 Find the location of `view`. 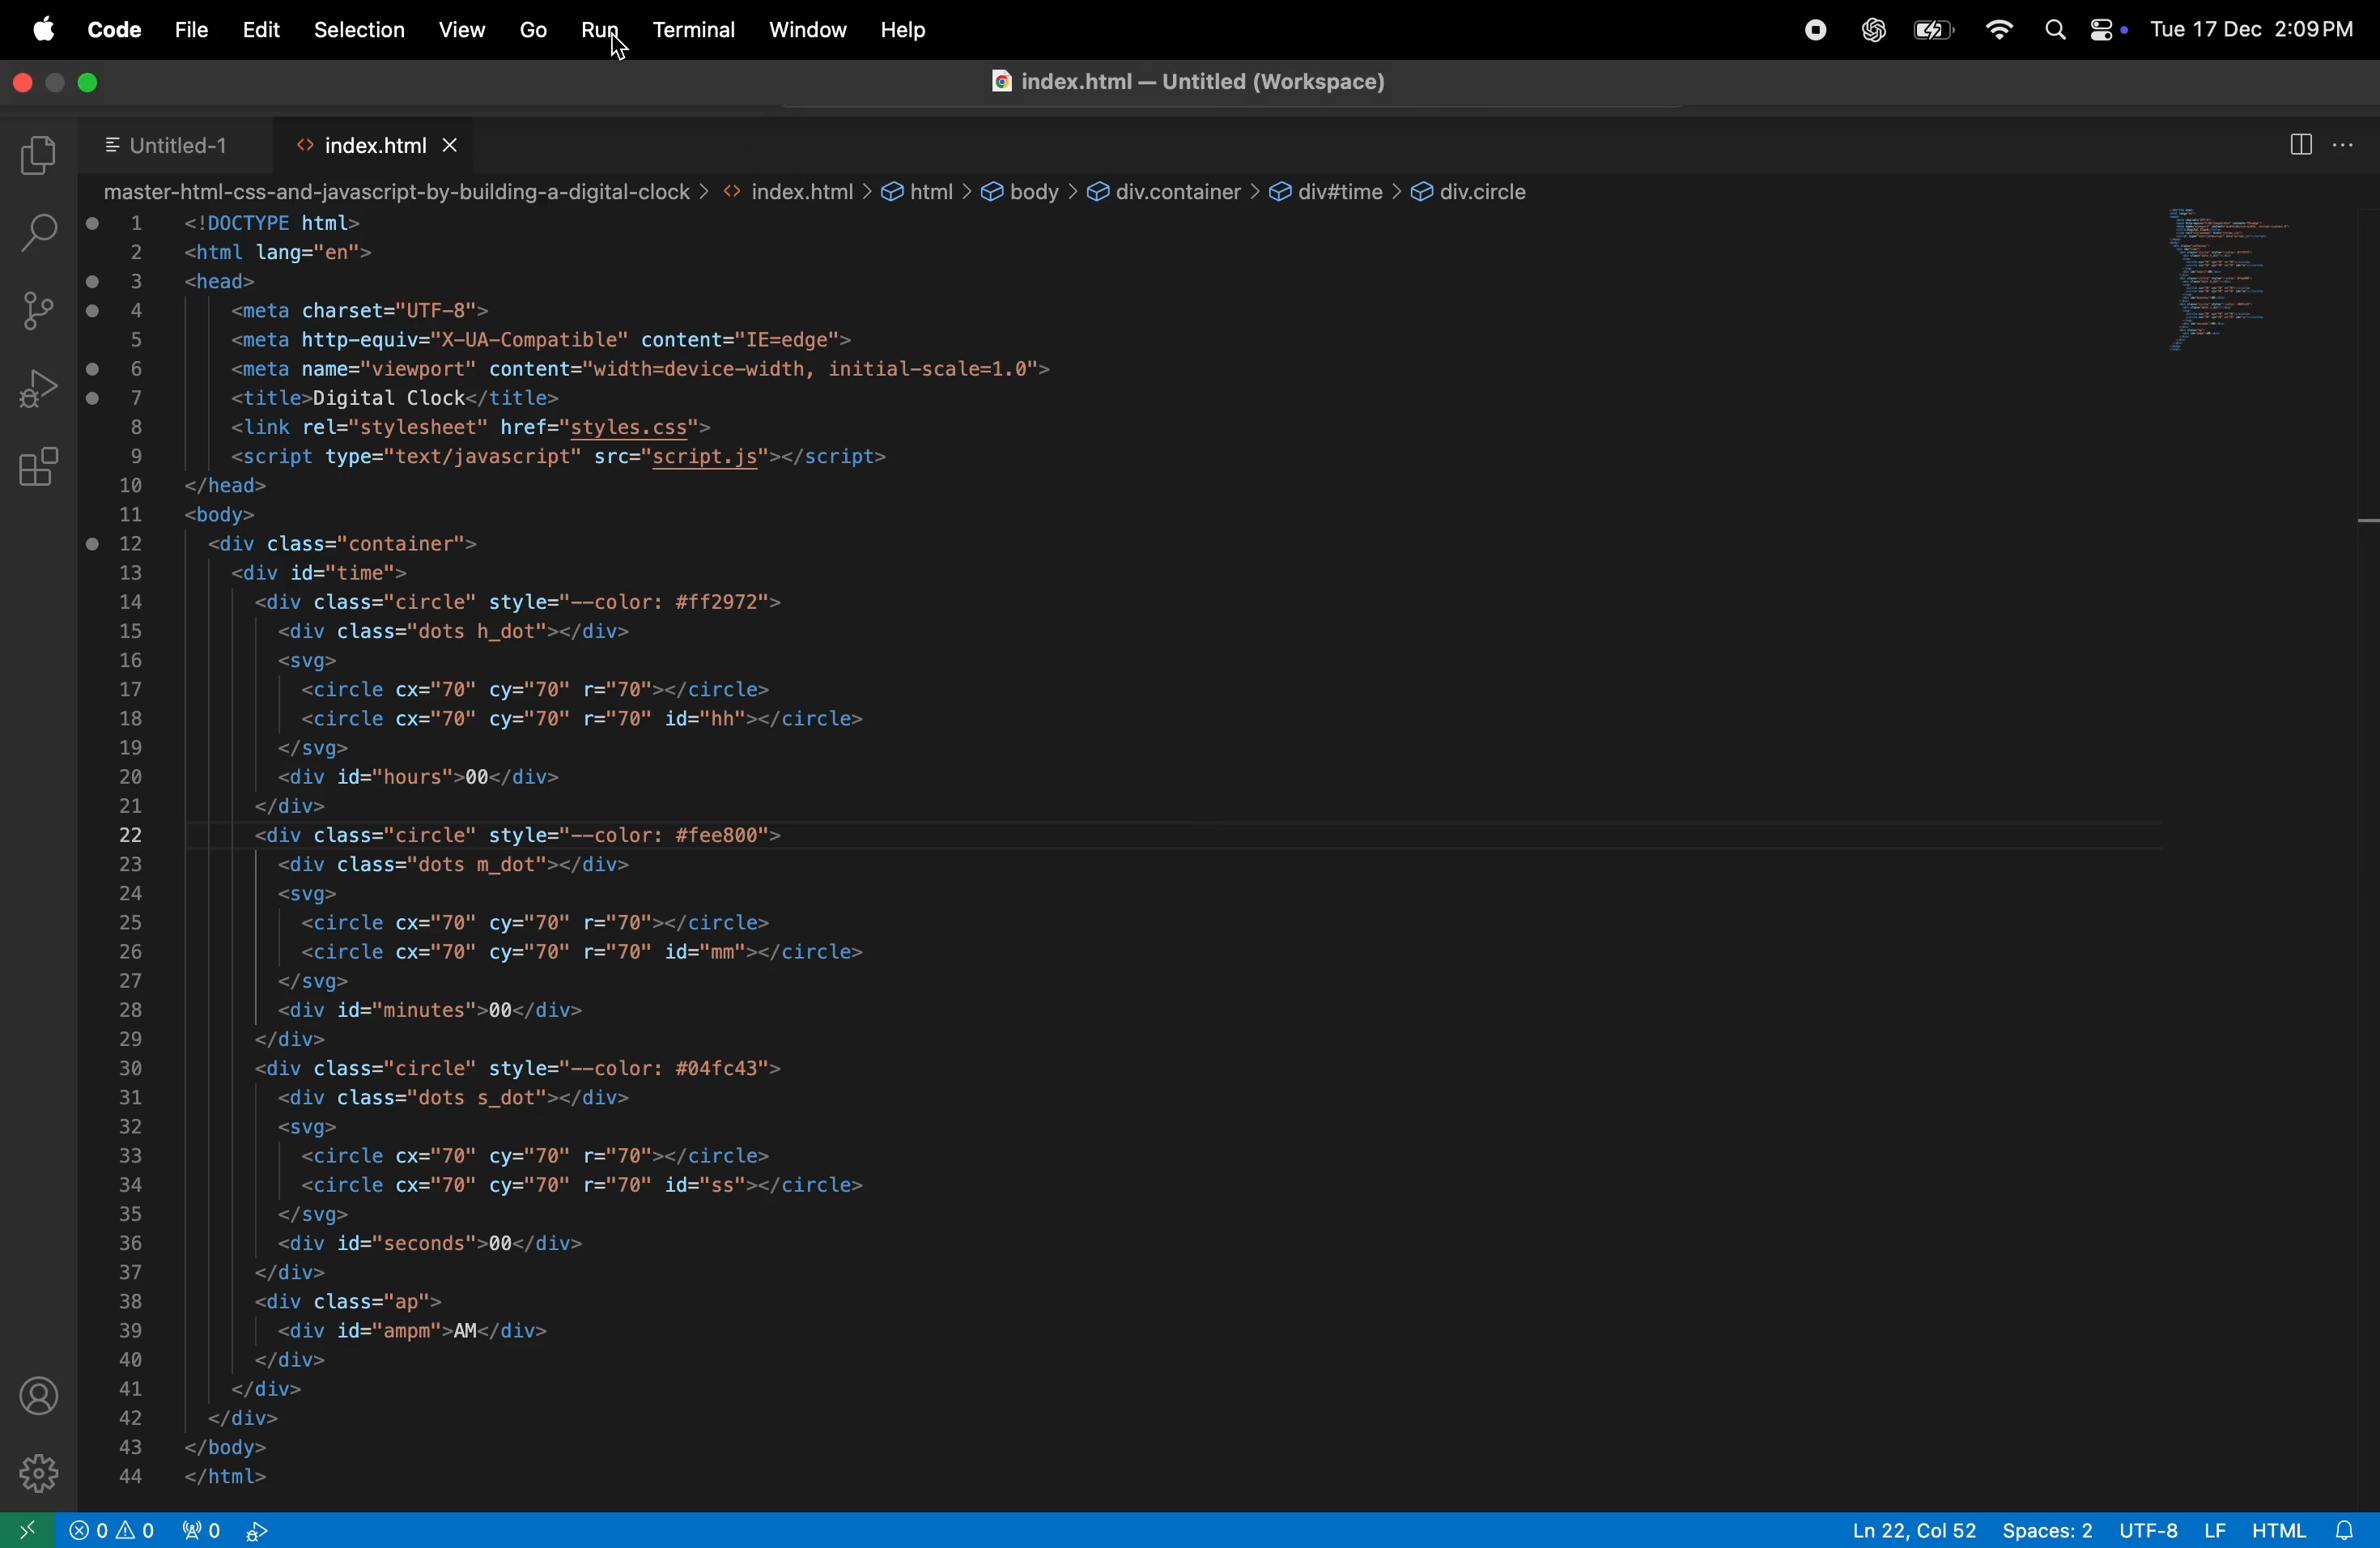

view is located at coordinates (463, 29).